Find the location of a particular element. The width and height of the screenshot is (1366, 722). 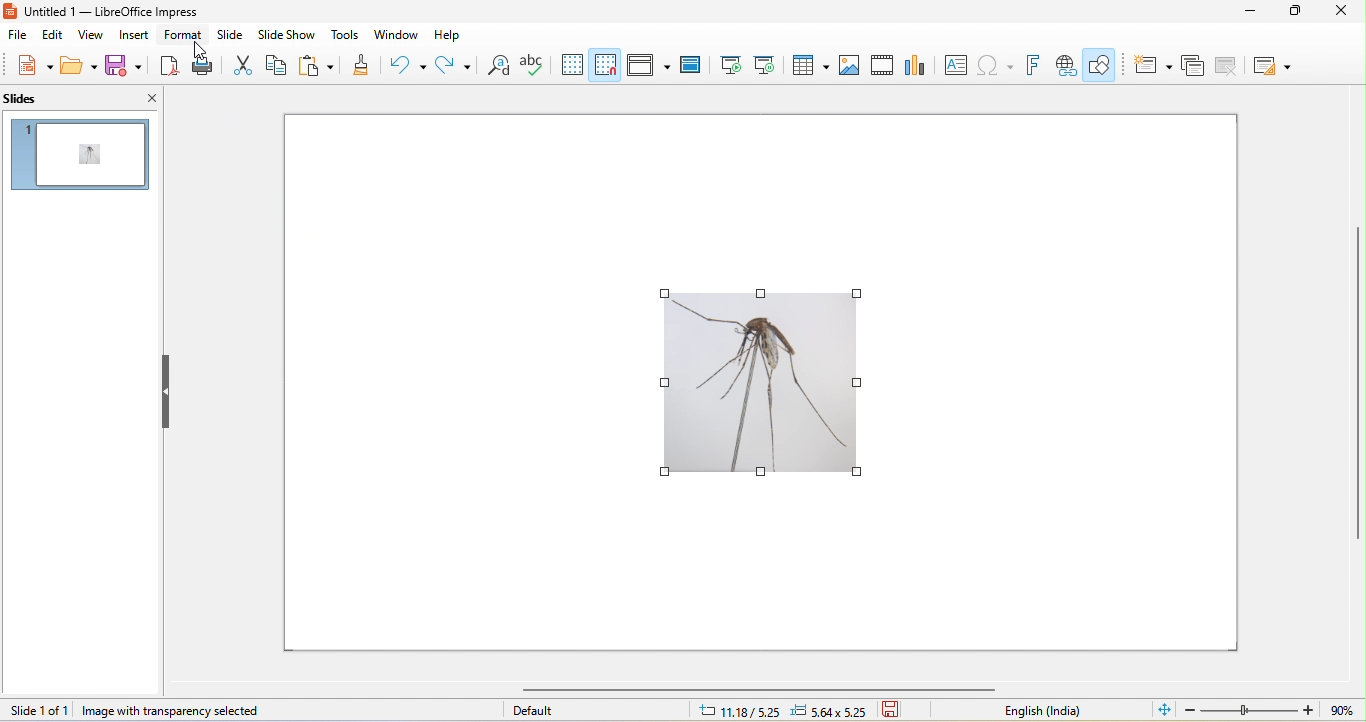

new is located at coordinates (35, 66).